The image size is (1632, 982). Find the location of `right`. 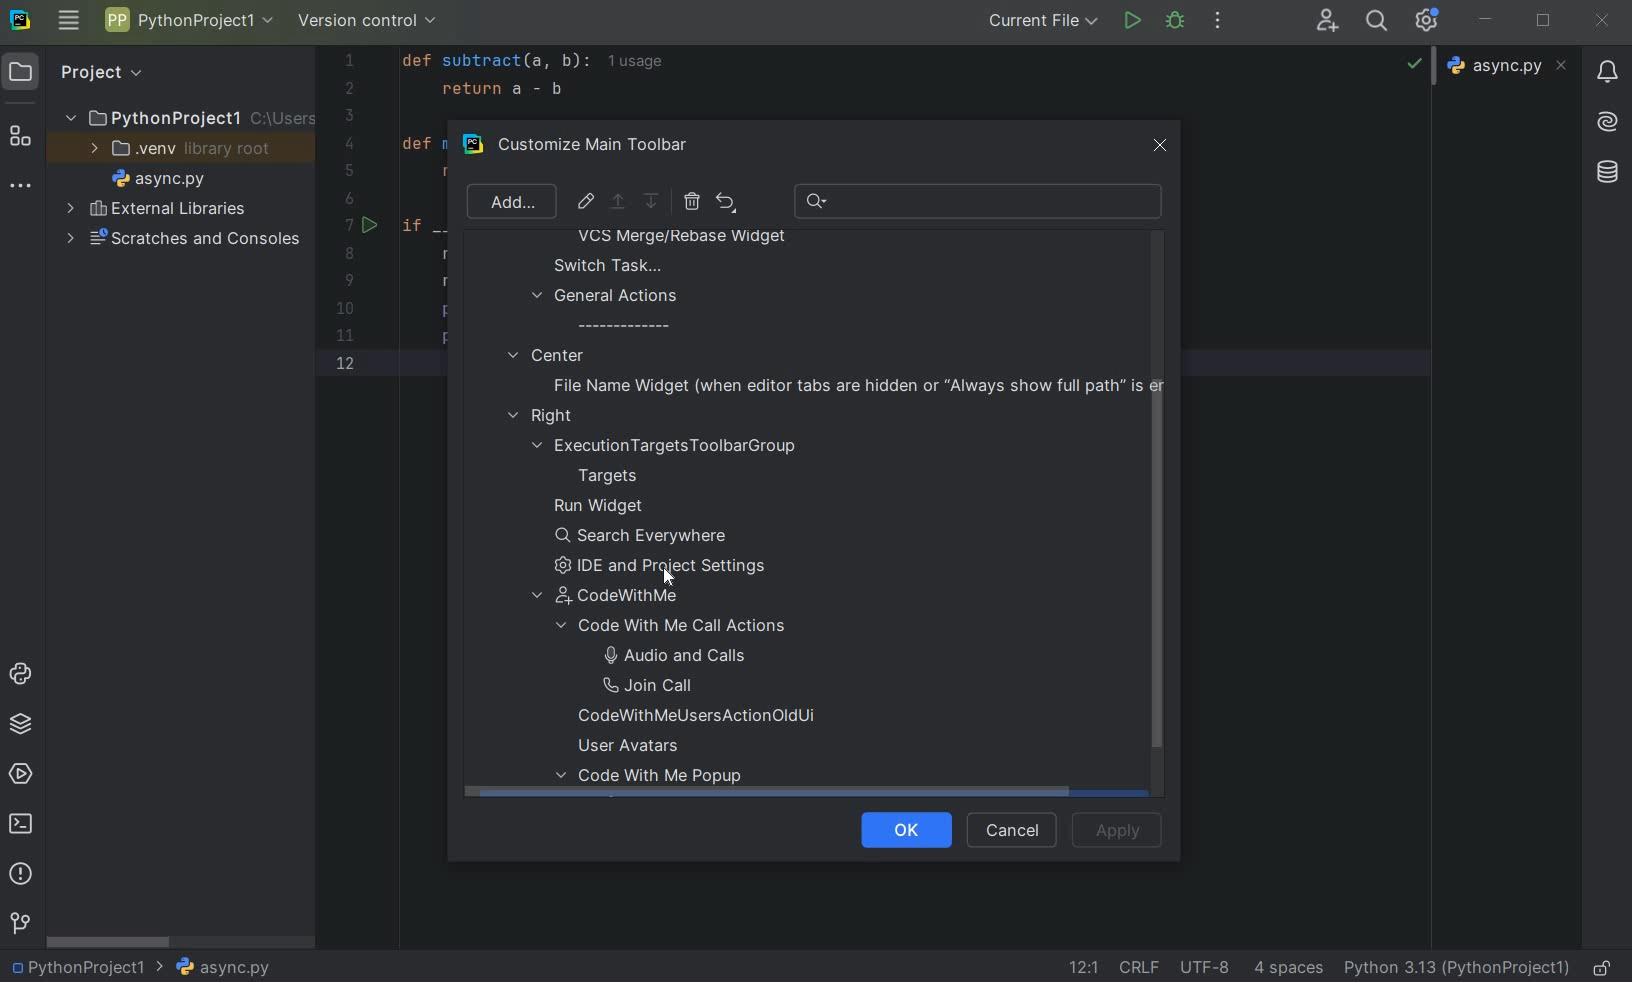

right is located at coordinates (545, 417).